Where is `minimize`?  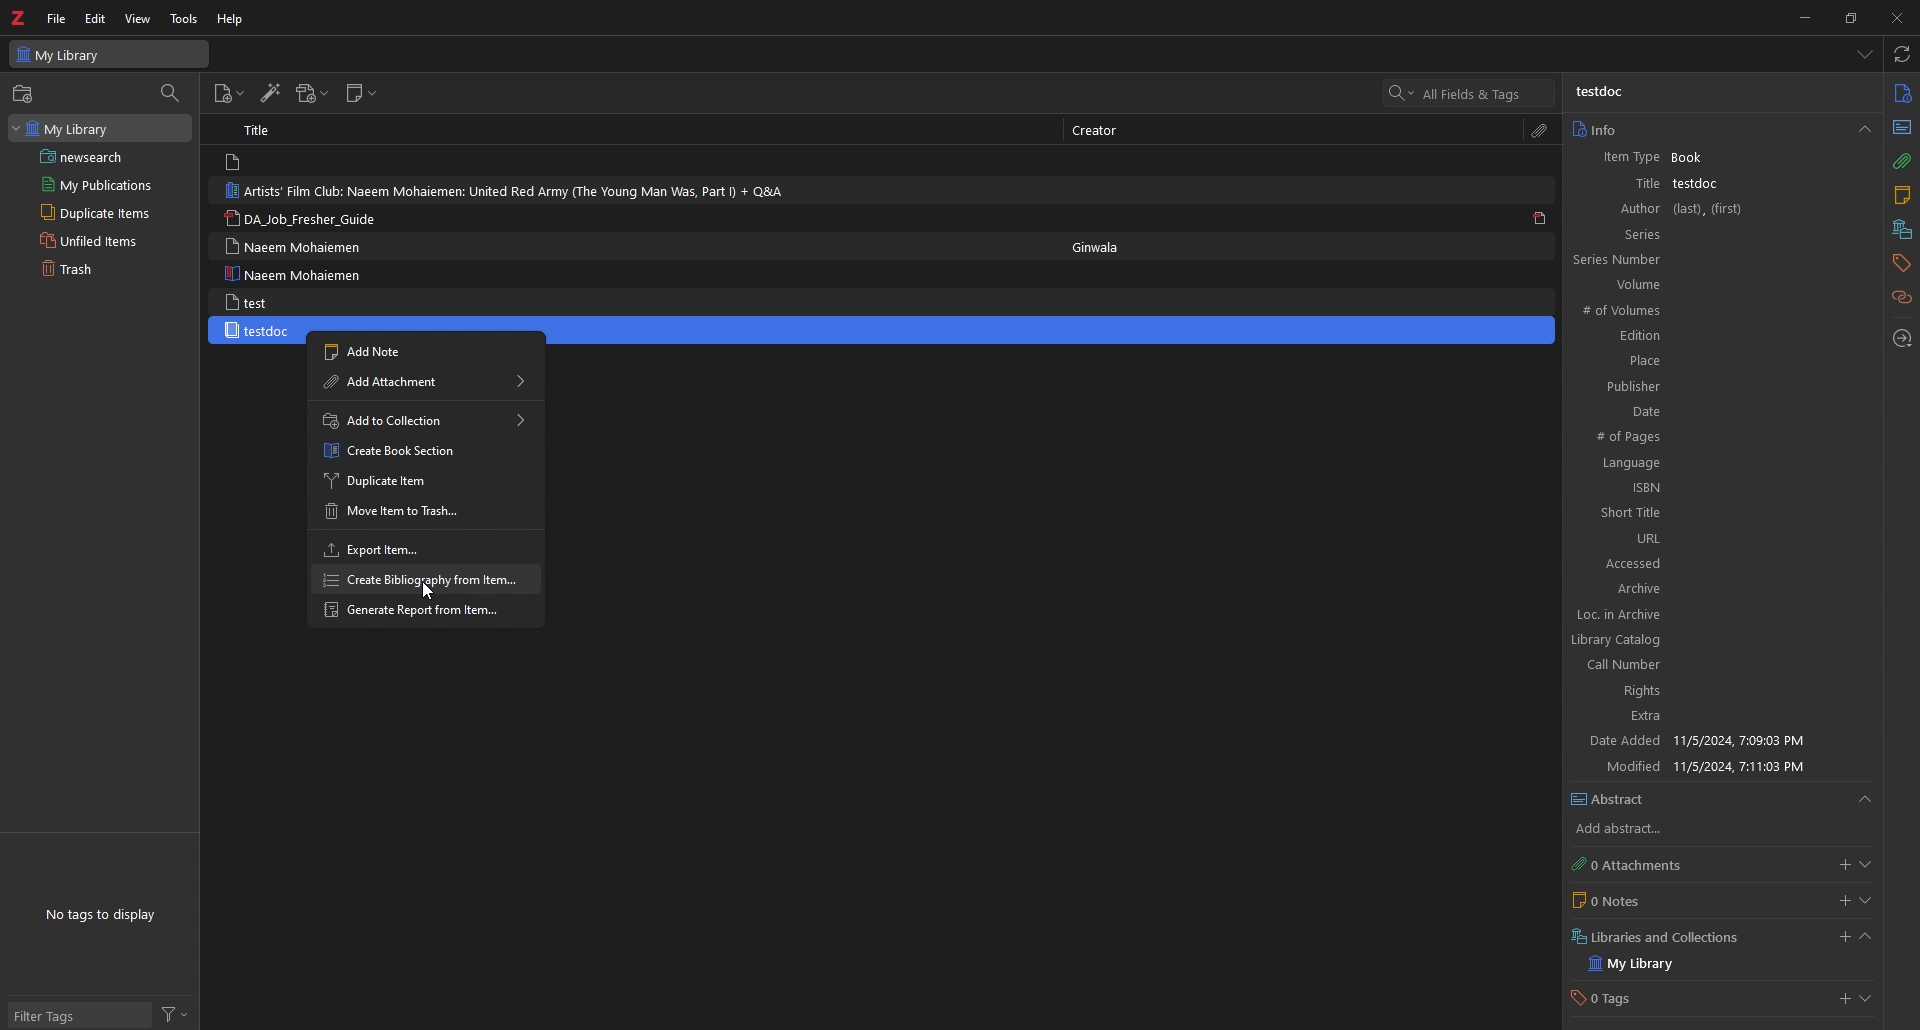 minimize is located at coordinates (1800, 17).